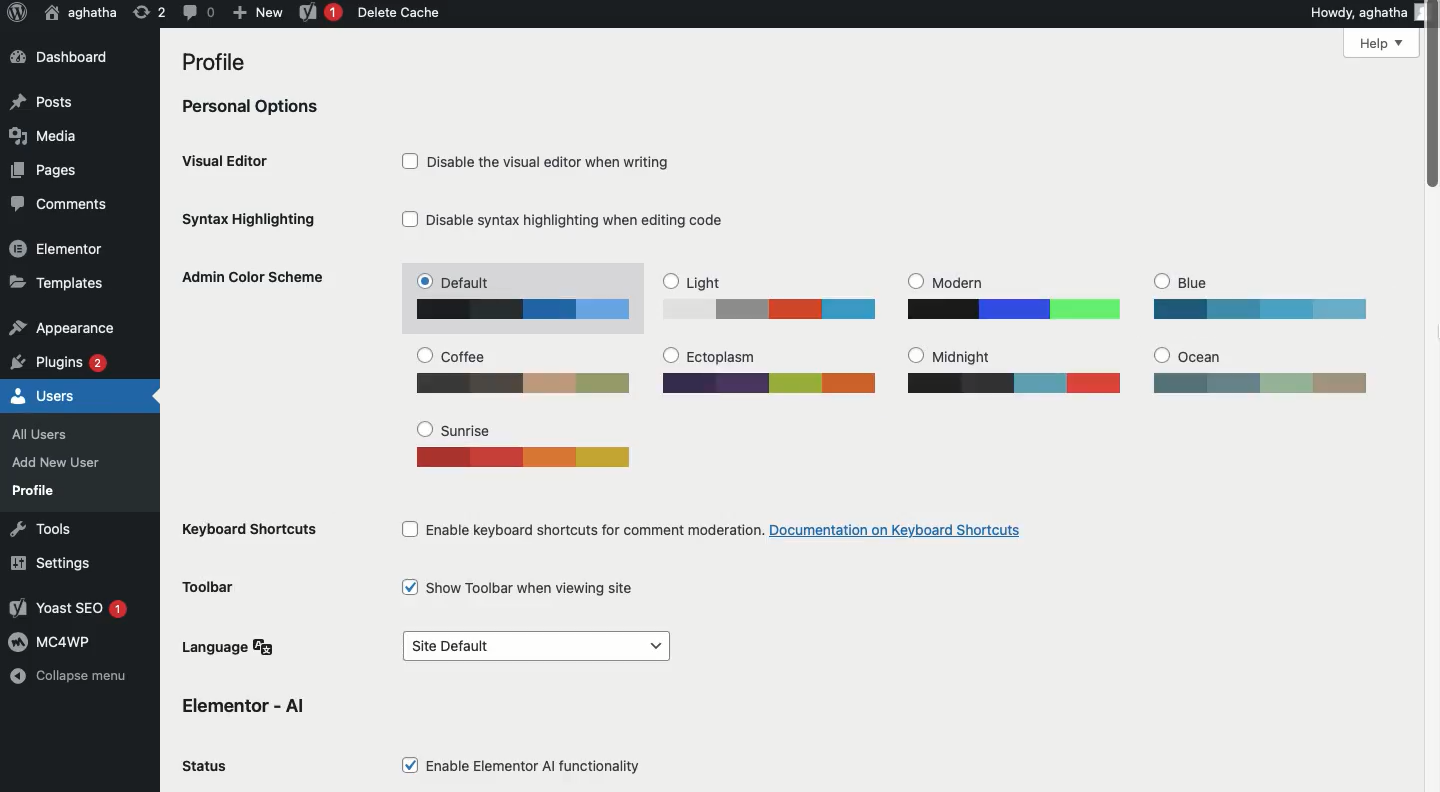  I want to click on Settings, so click(47, 563).